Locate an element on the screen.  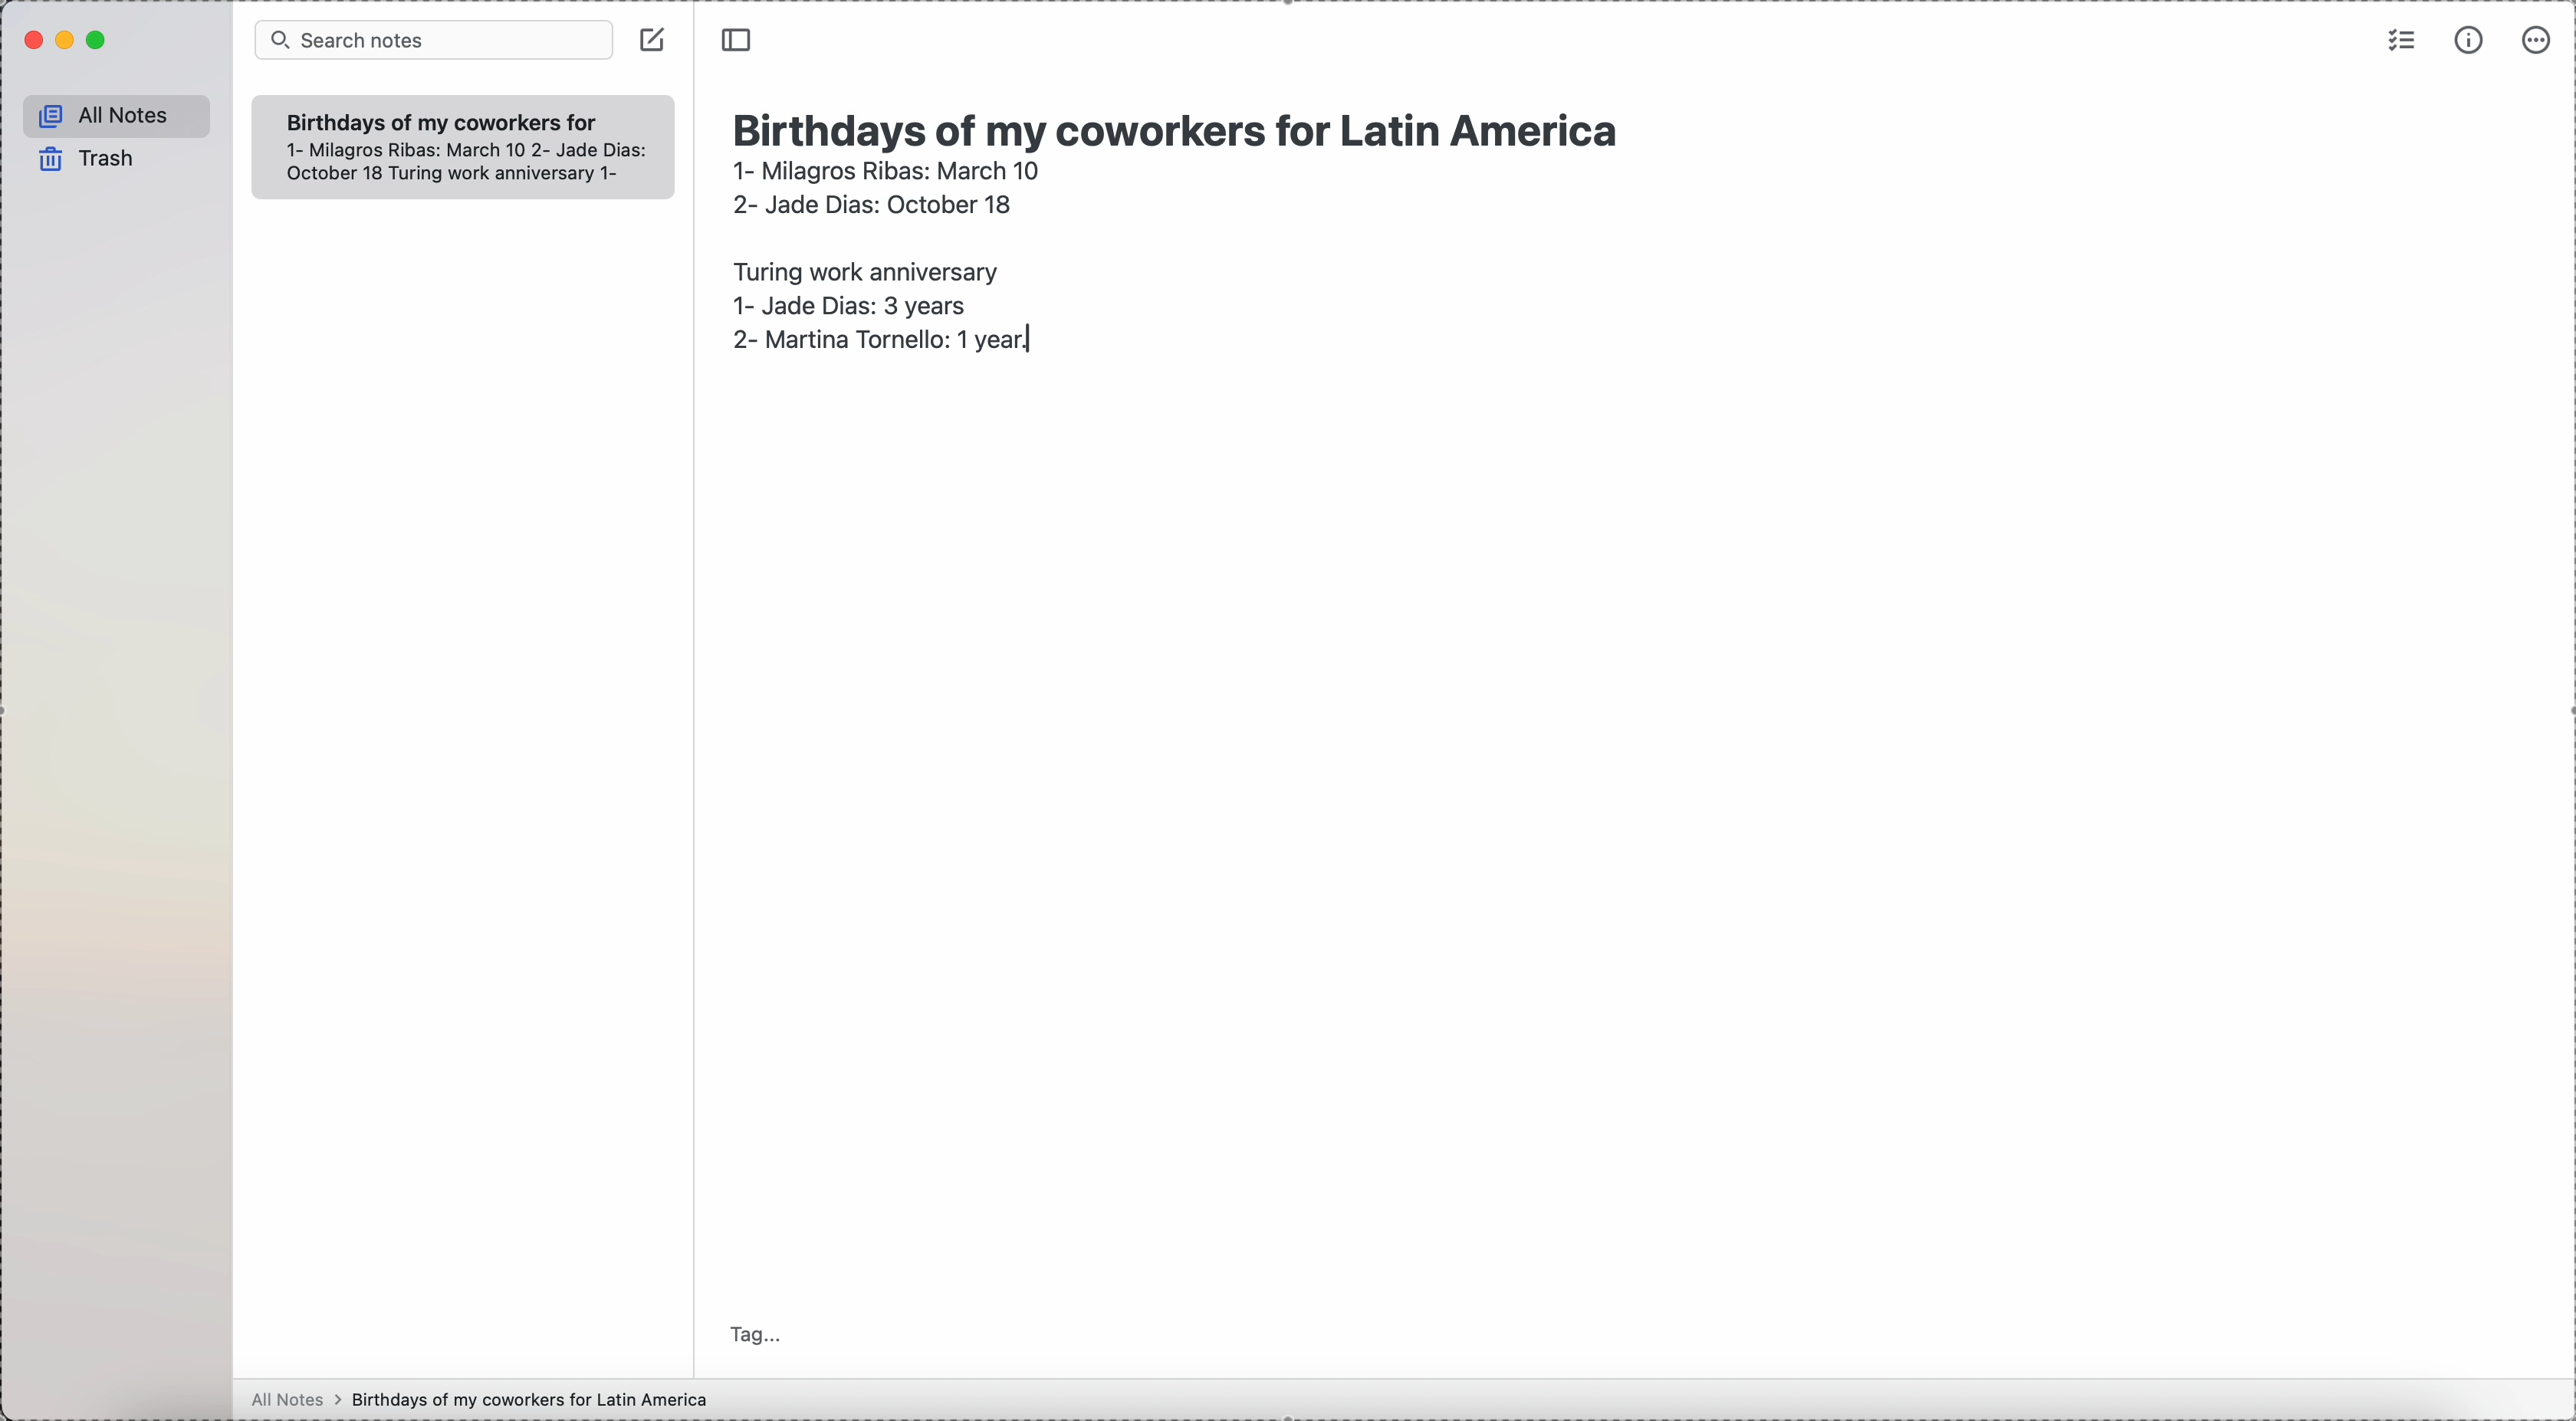
all notes > birthdays of my coworkers for Latin America is located at coordinates (485, 1399).